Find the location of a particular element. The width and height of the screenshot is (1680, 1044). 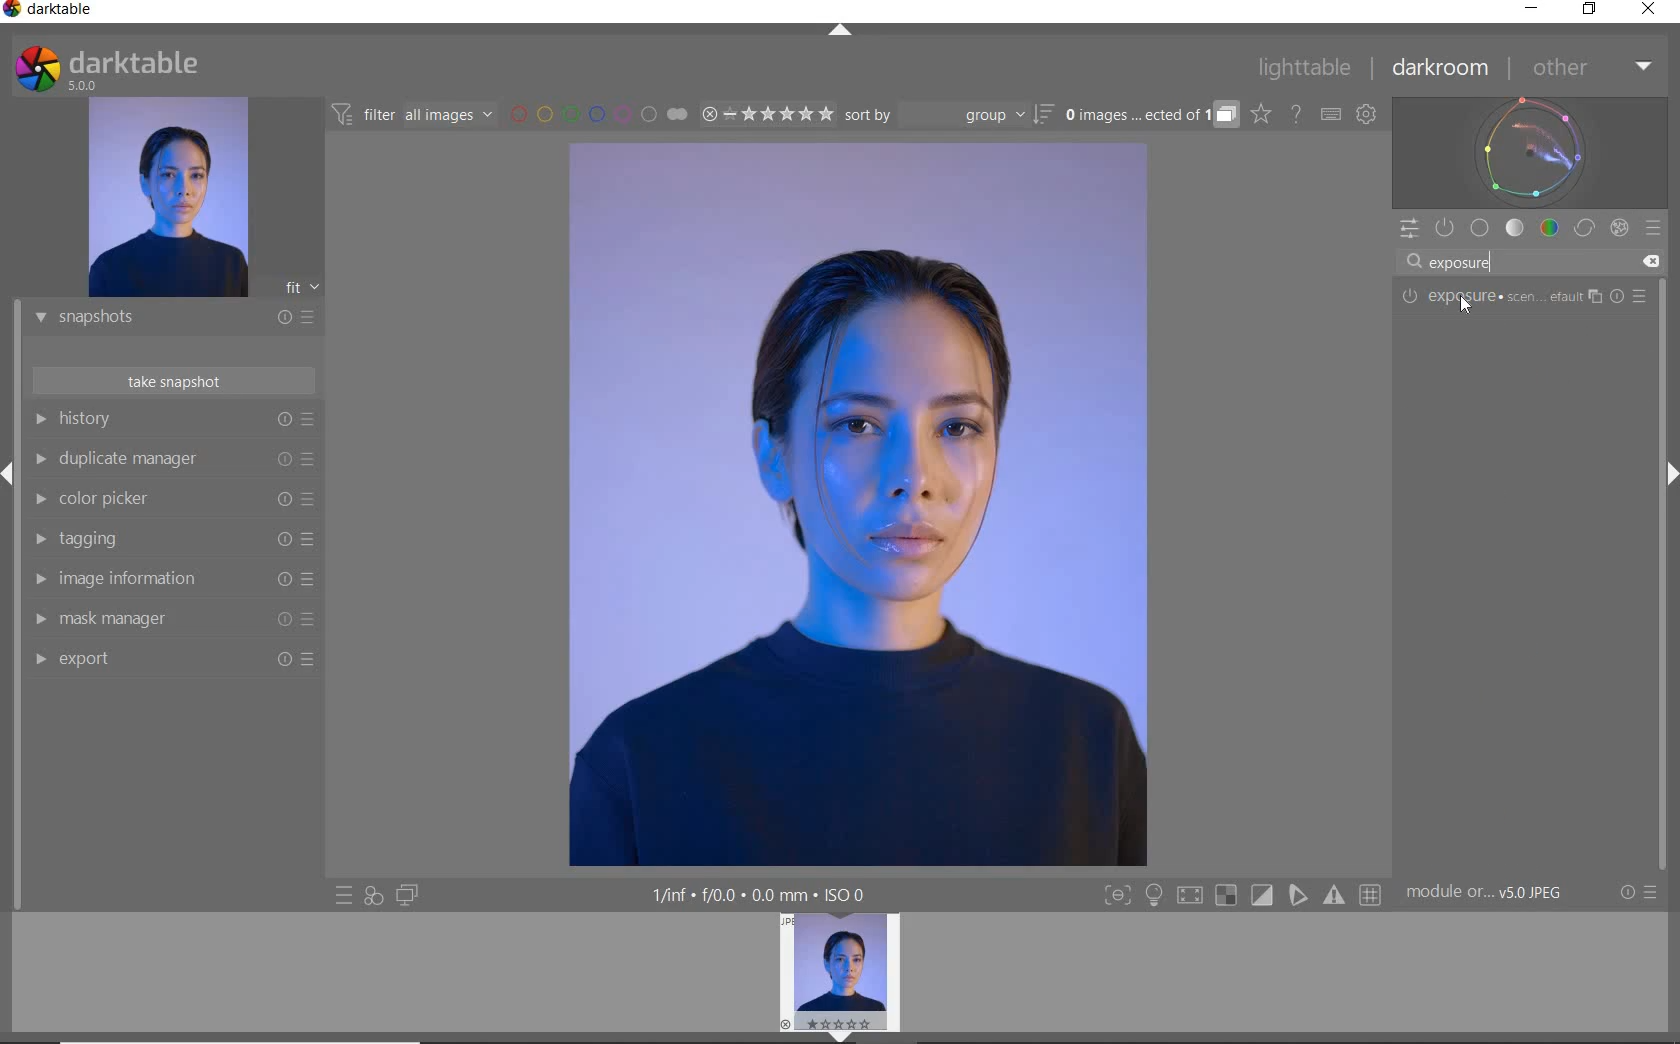

Expand/Collapse is located at coordinates (1669, 471).